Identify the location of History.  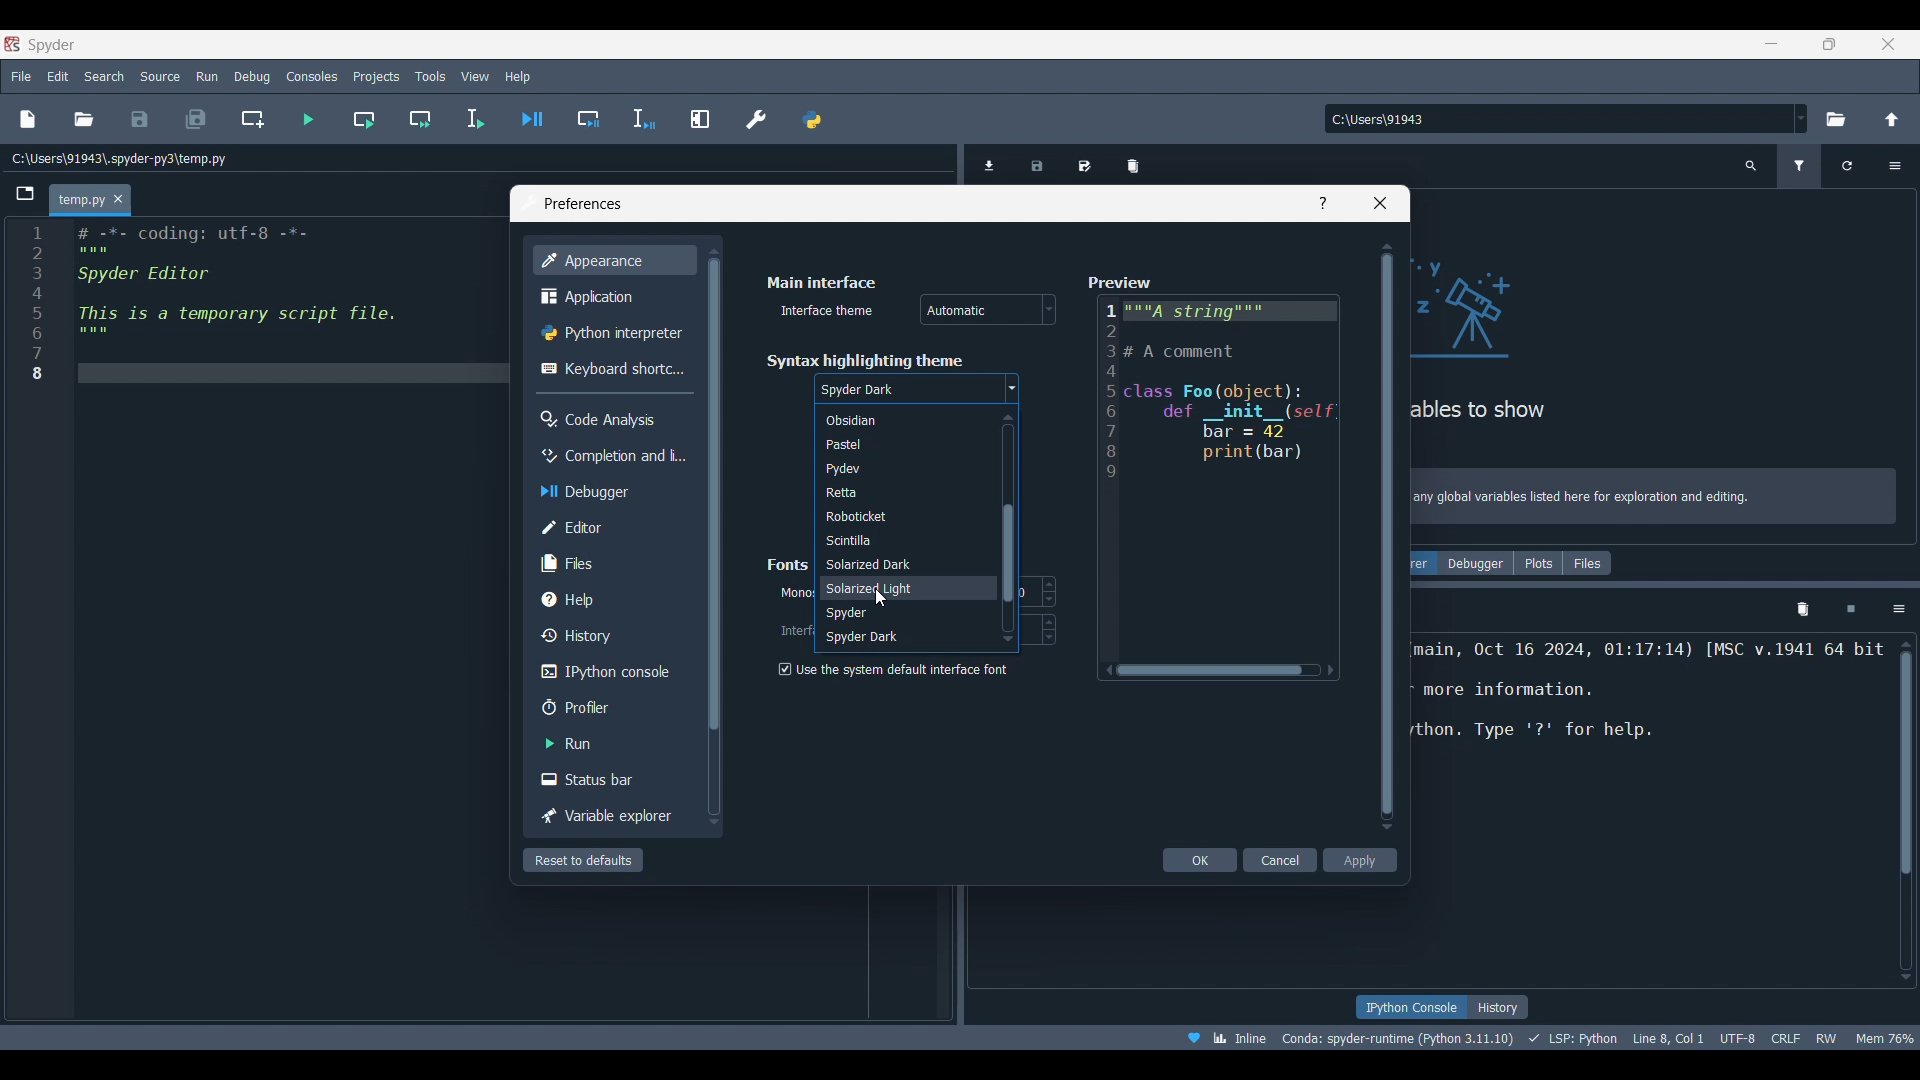
(612, 635).